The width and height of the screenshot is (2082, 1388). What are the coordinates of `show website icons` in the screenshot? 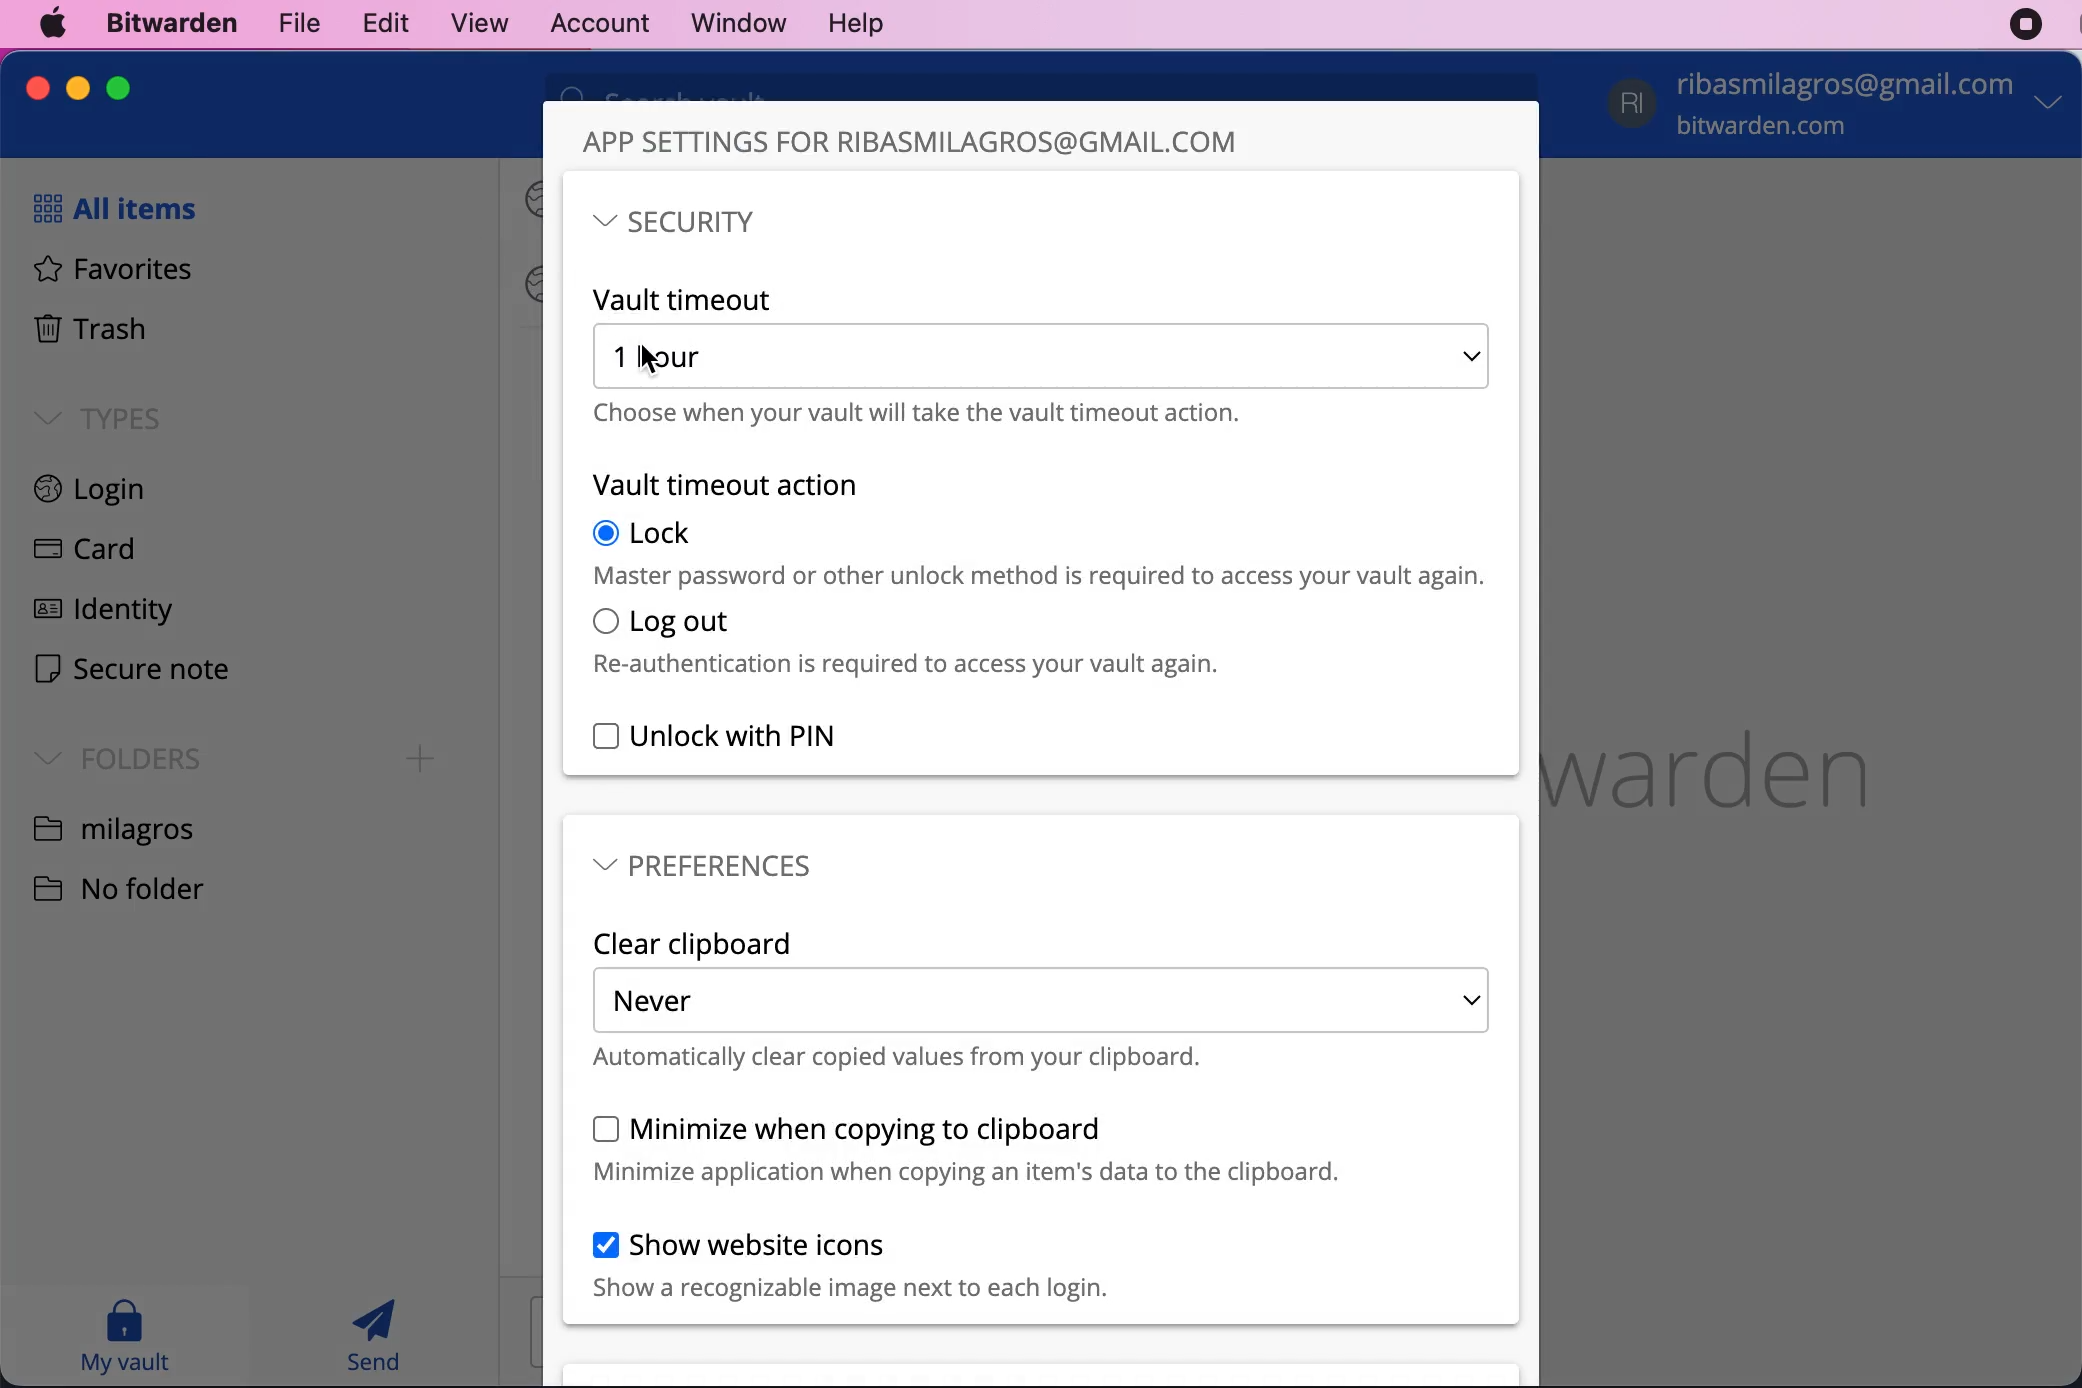 It's located at (850, 1266).